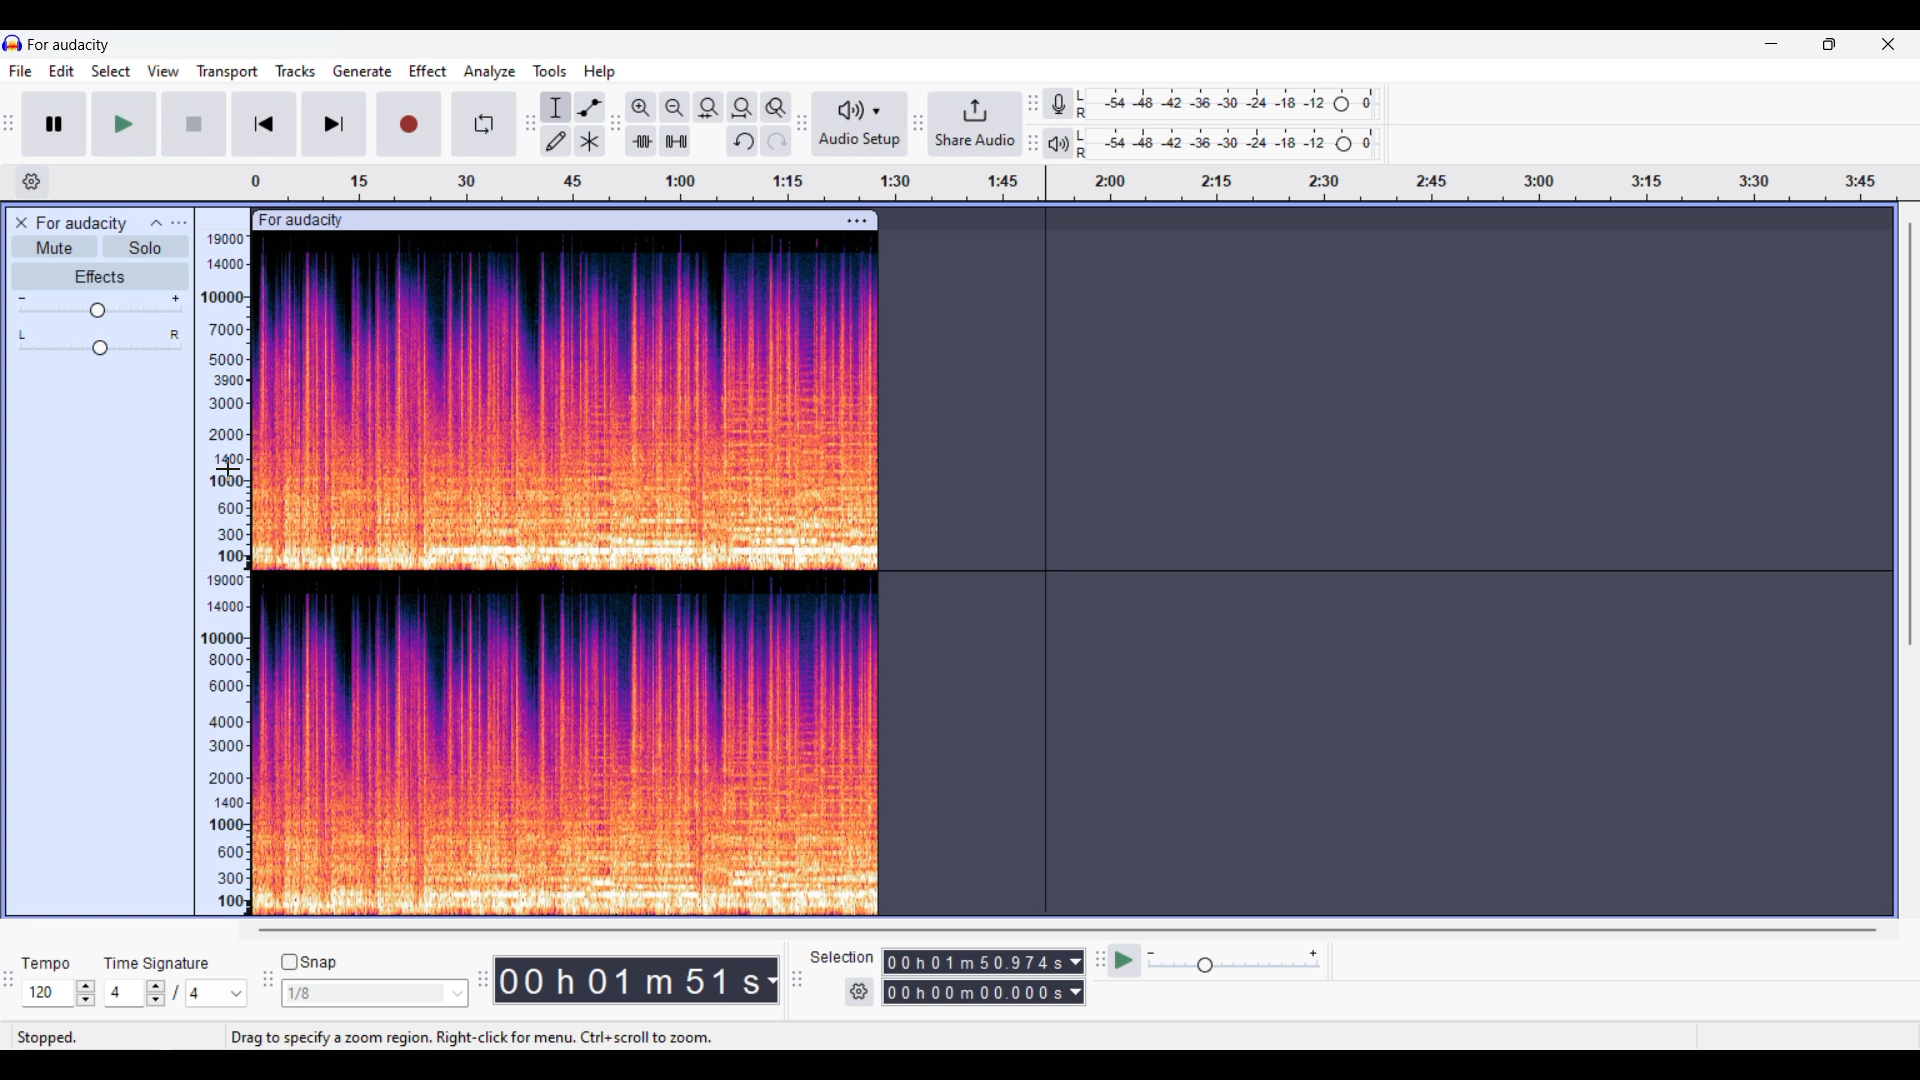 This screenshot has height=1080, width=1920. What do you see at coordinates (743, 108) in the screenshot?
I see `Fit project to width` at bounding box center [743, 108].